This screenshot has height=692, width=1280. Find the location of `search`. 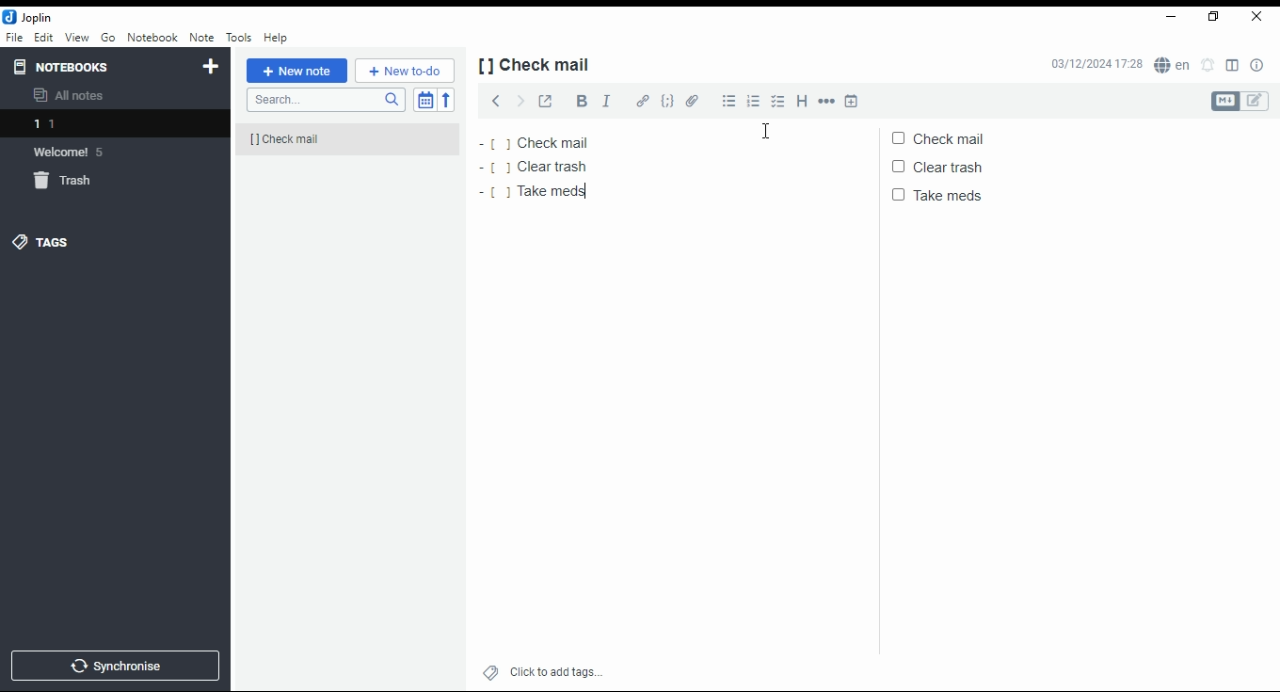

search is located at coordinates (324, 99).